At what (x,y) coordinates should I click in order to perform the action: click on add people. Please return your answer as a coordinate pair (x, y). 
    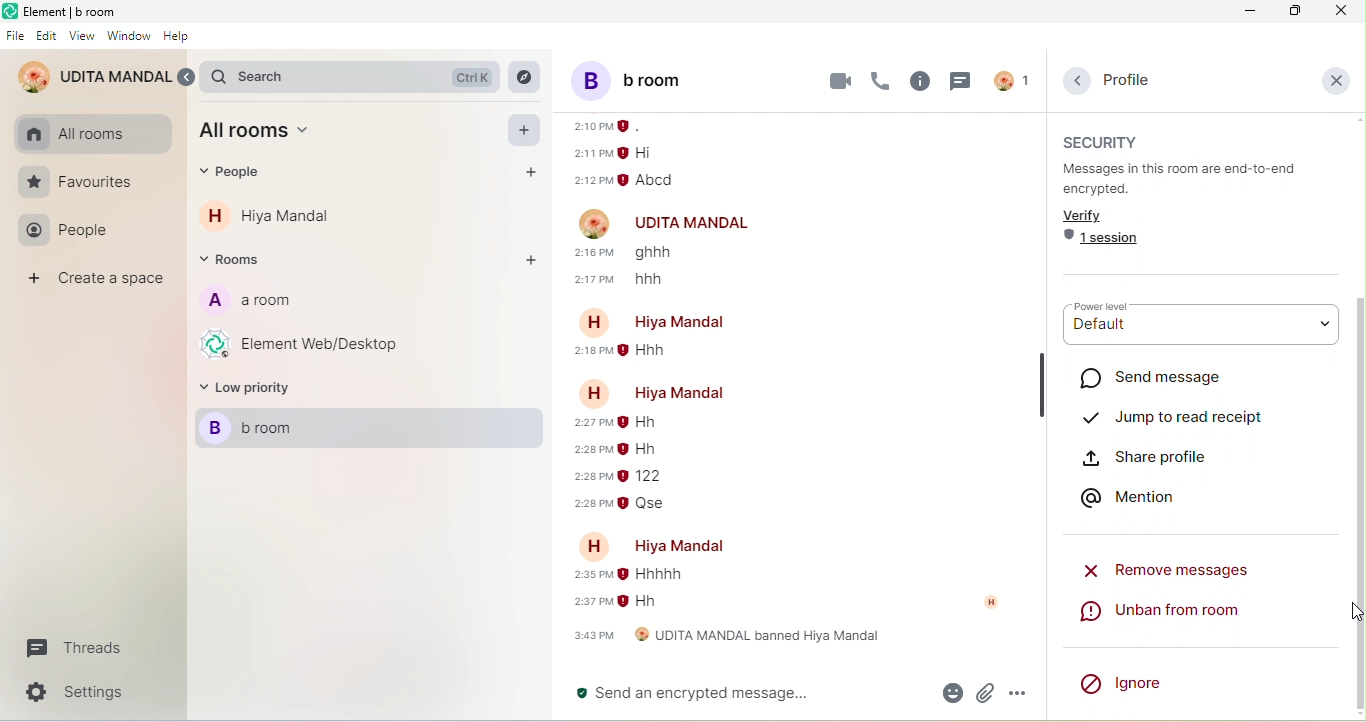
    Looking at the image, I should click on (526, 172).